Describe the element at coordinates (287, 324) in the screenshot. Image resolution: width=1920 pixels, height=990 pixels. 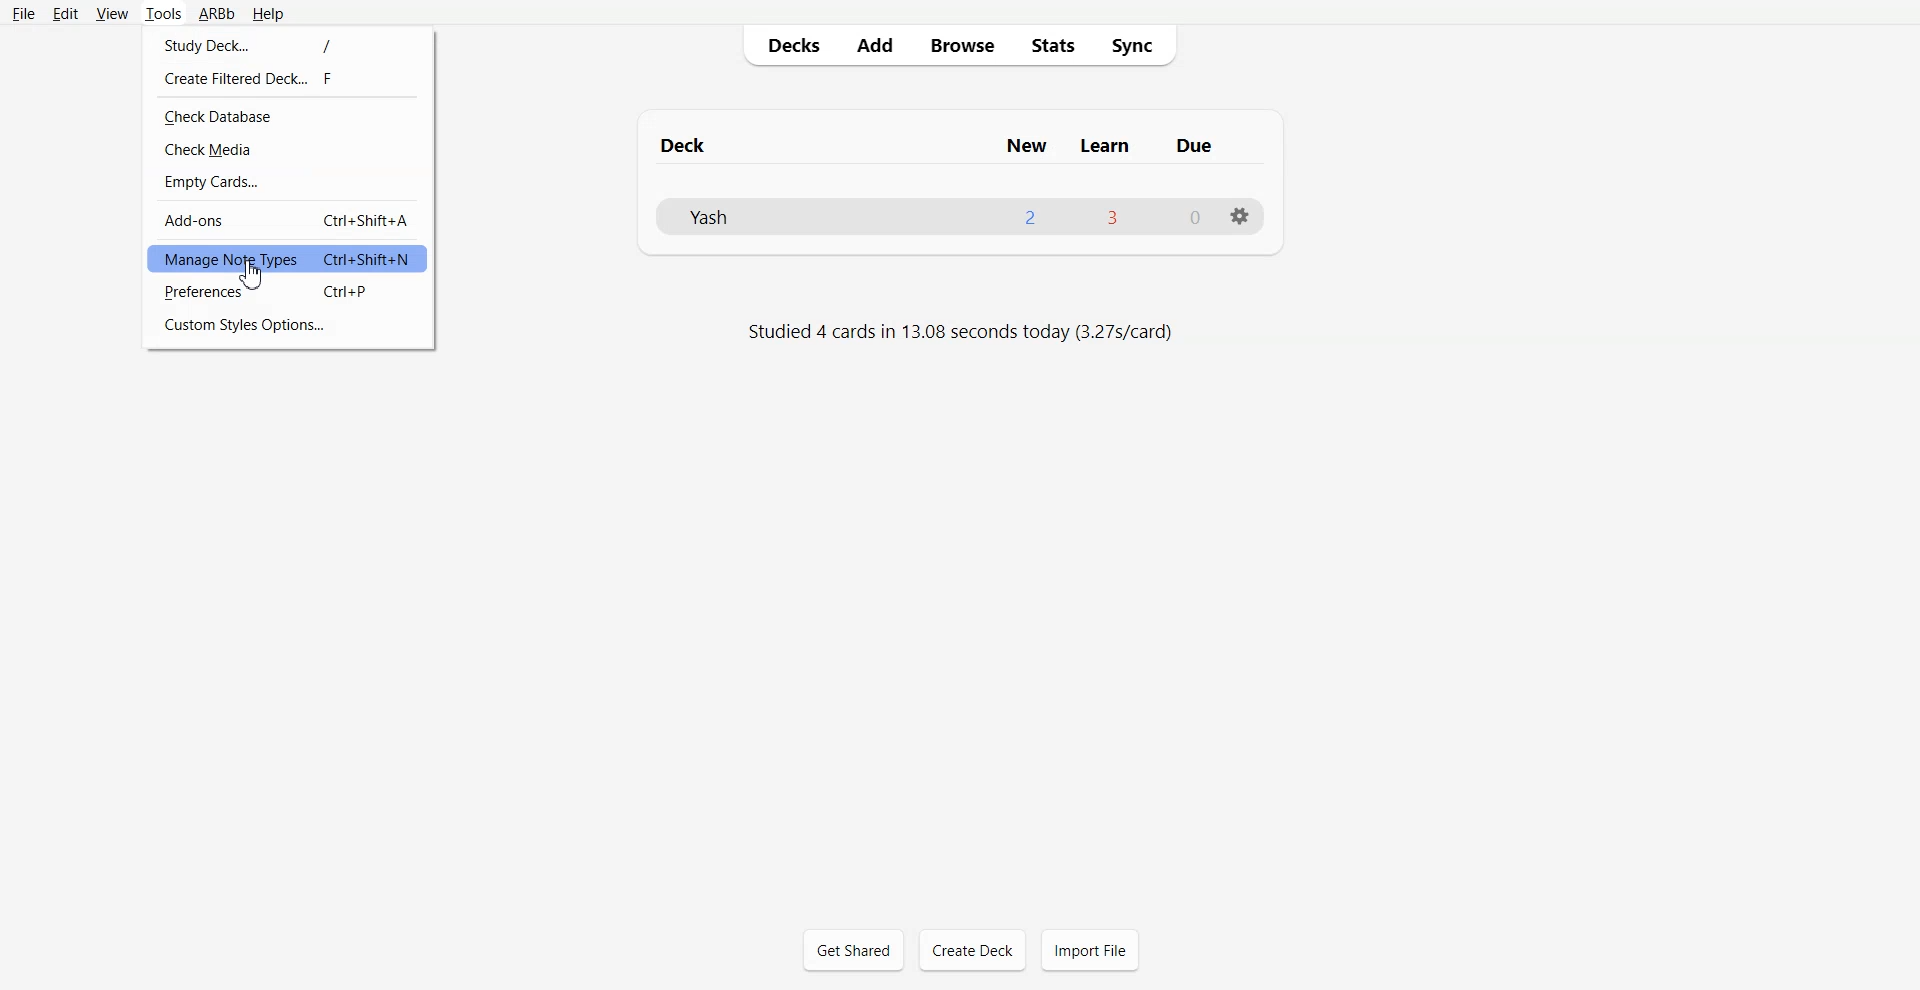
I see `Custom Style Options` at that location.